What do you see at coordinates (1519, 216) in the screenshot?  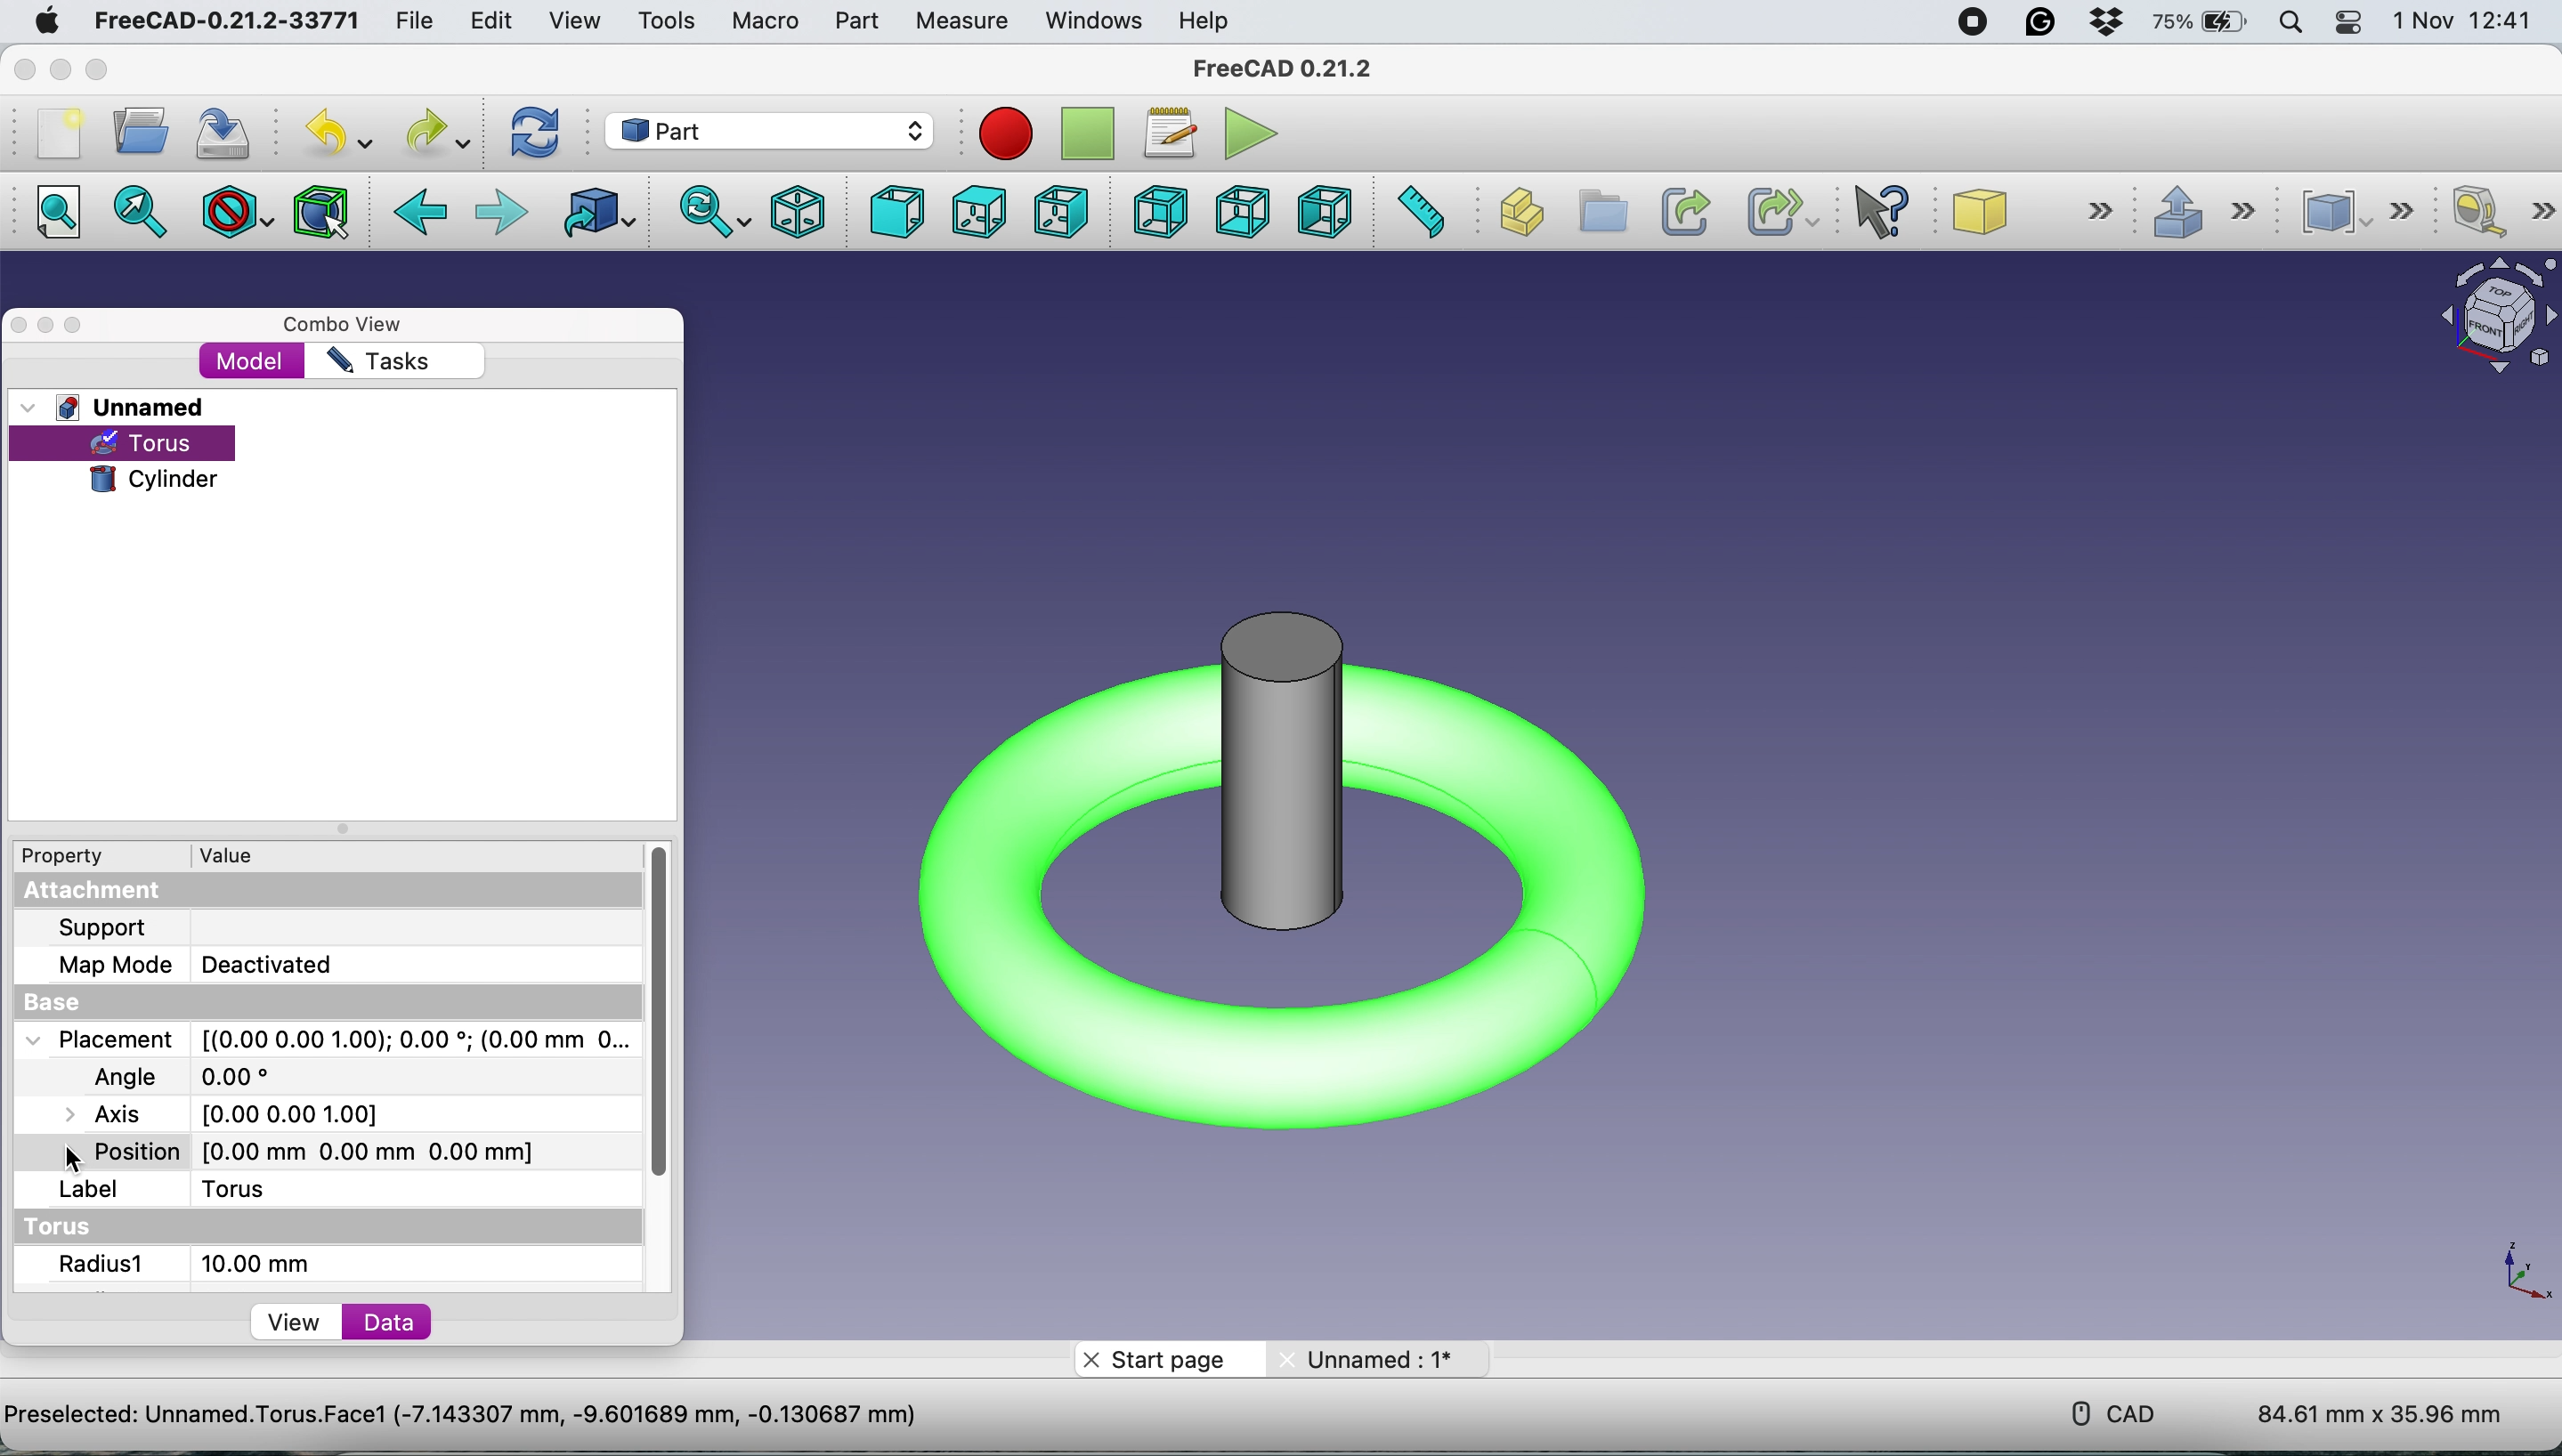 I see `create part` at bounding box center [1519, 216].